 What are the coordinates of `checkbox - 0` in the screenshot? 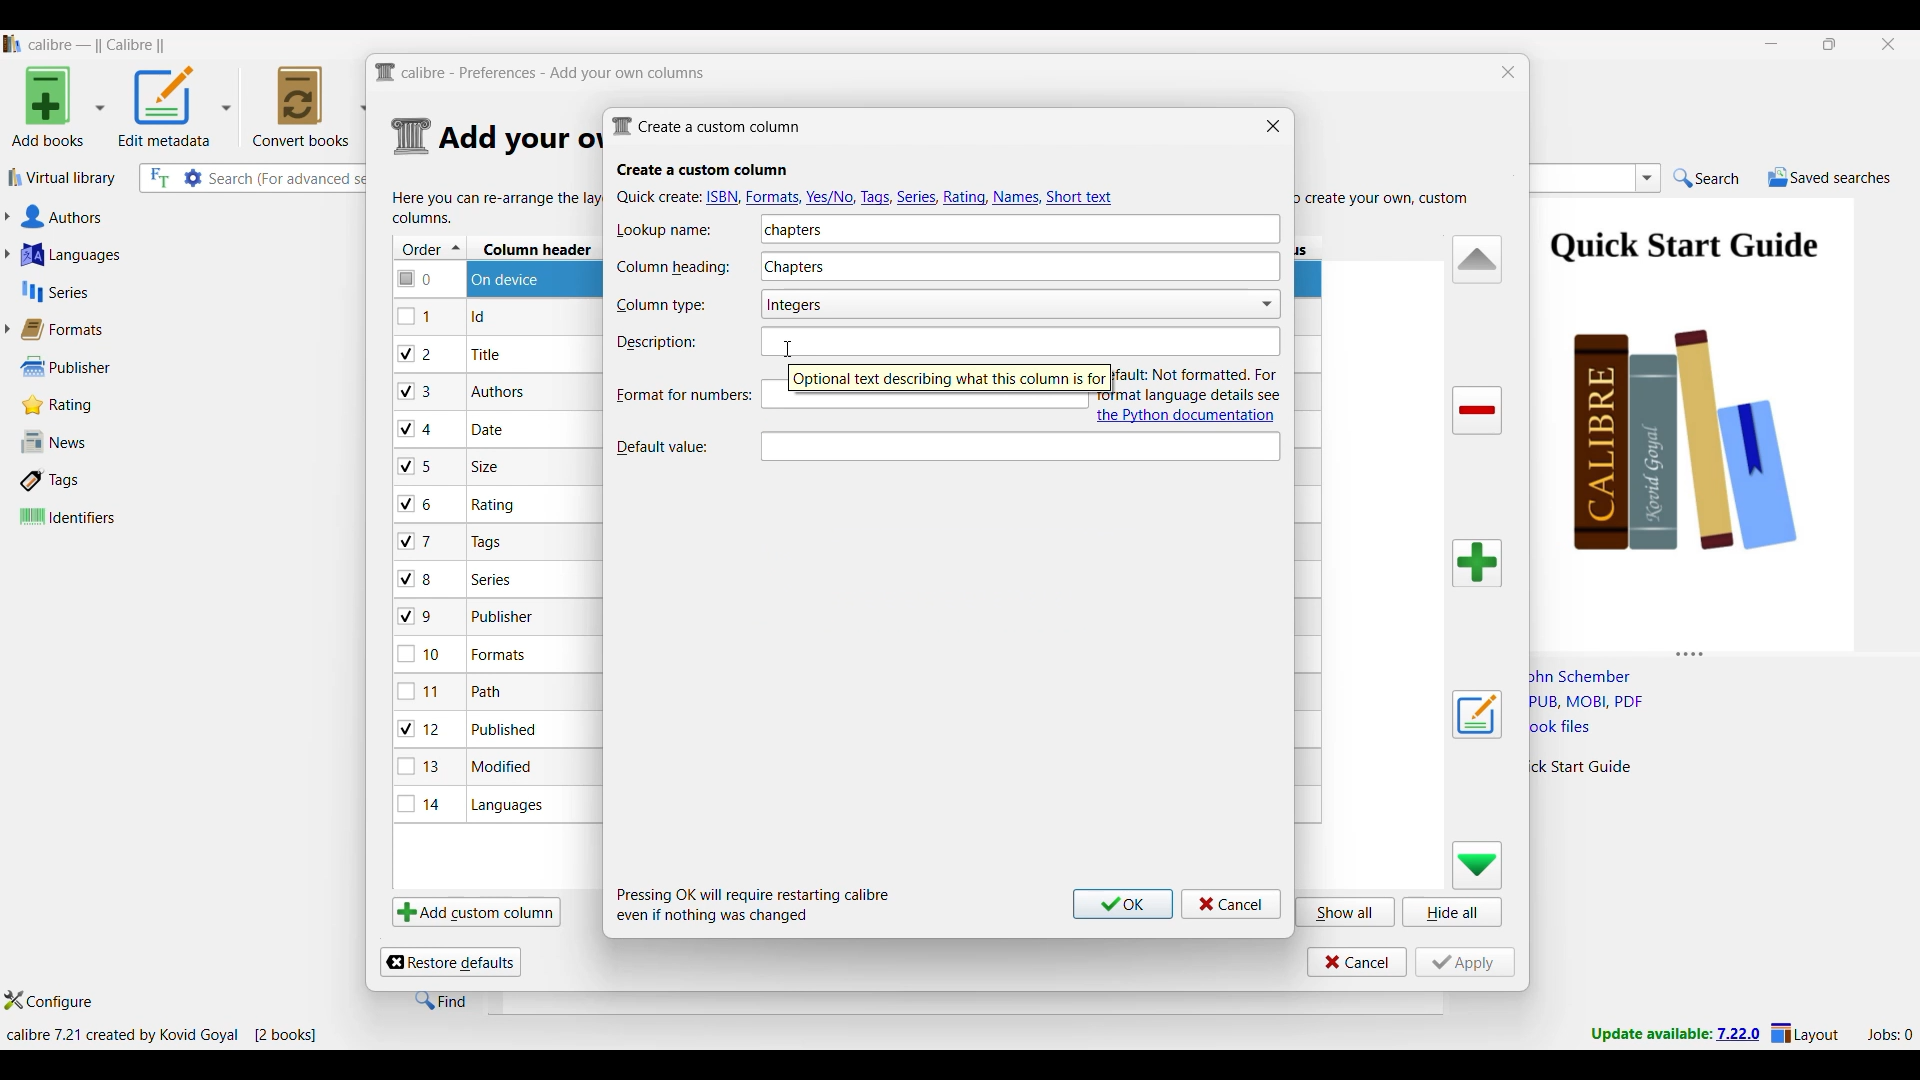 It's located at (417, 277).